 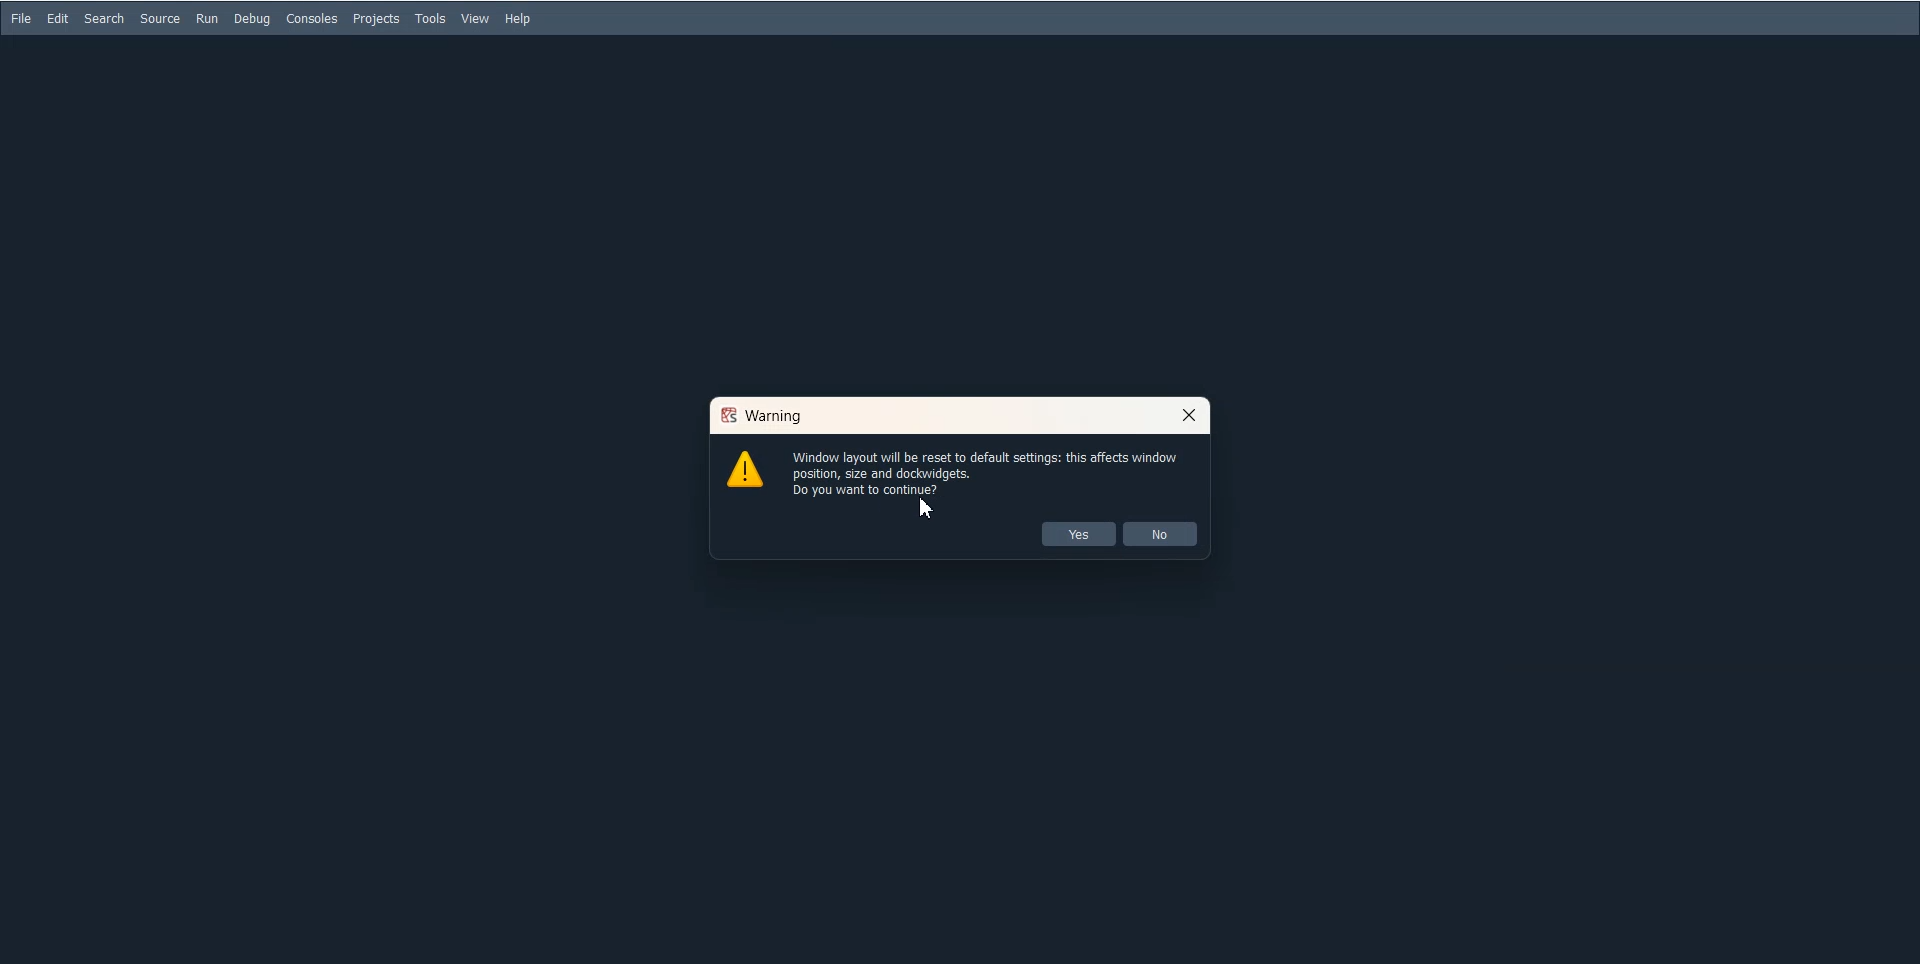 What do you see at coordinates (22, 19) in the screenshot?
I see `File` at bounding box center [22, 19].